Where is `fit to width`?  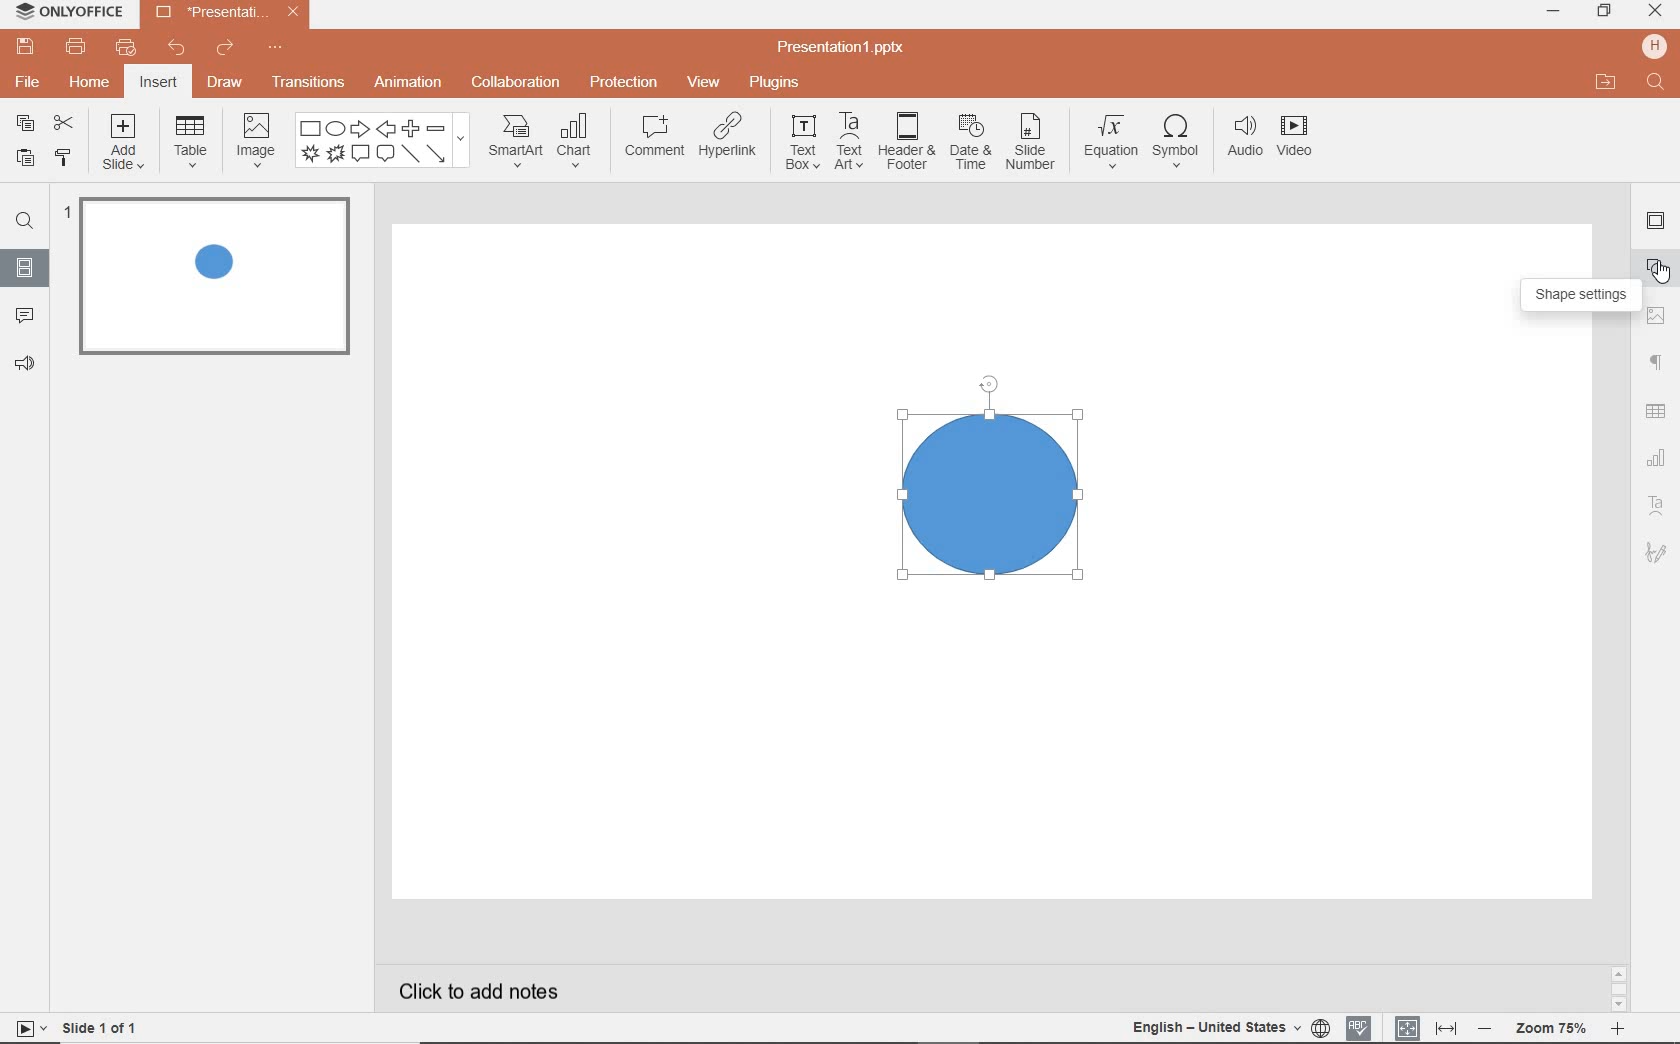 fit to width is located at coordinates (1446, 1025).